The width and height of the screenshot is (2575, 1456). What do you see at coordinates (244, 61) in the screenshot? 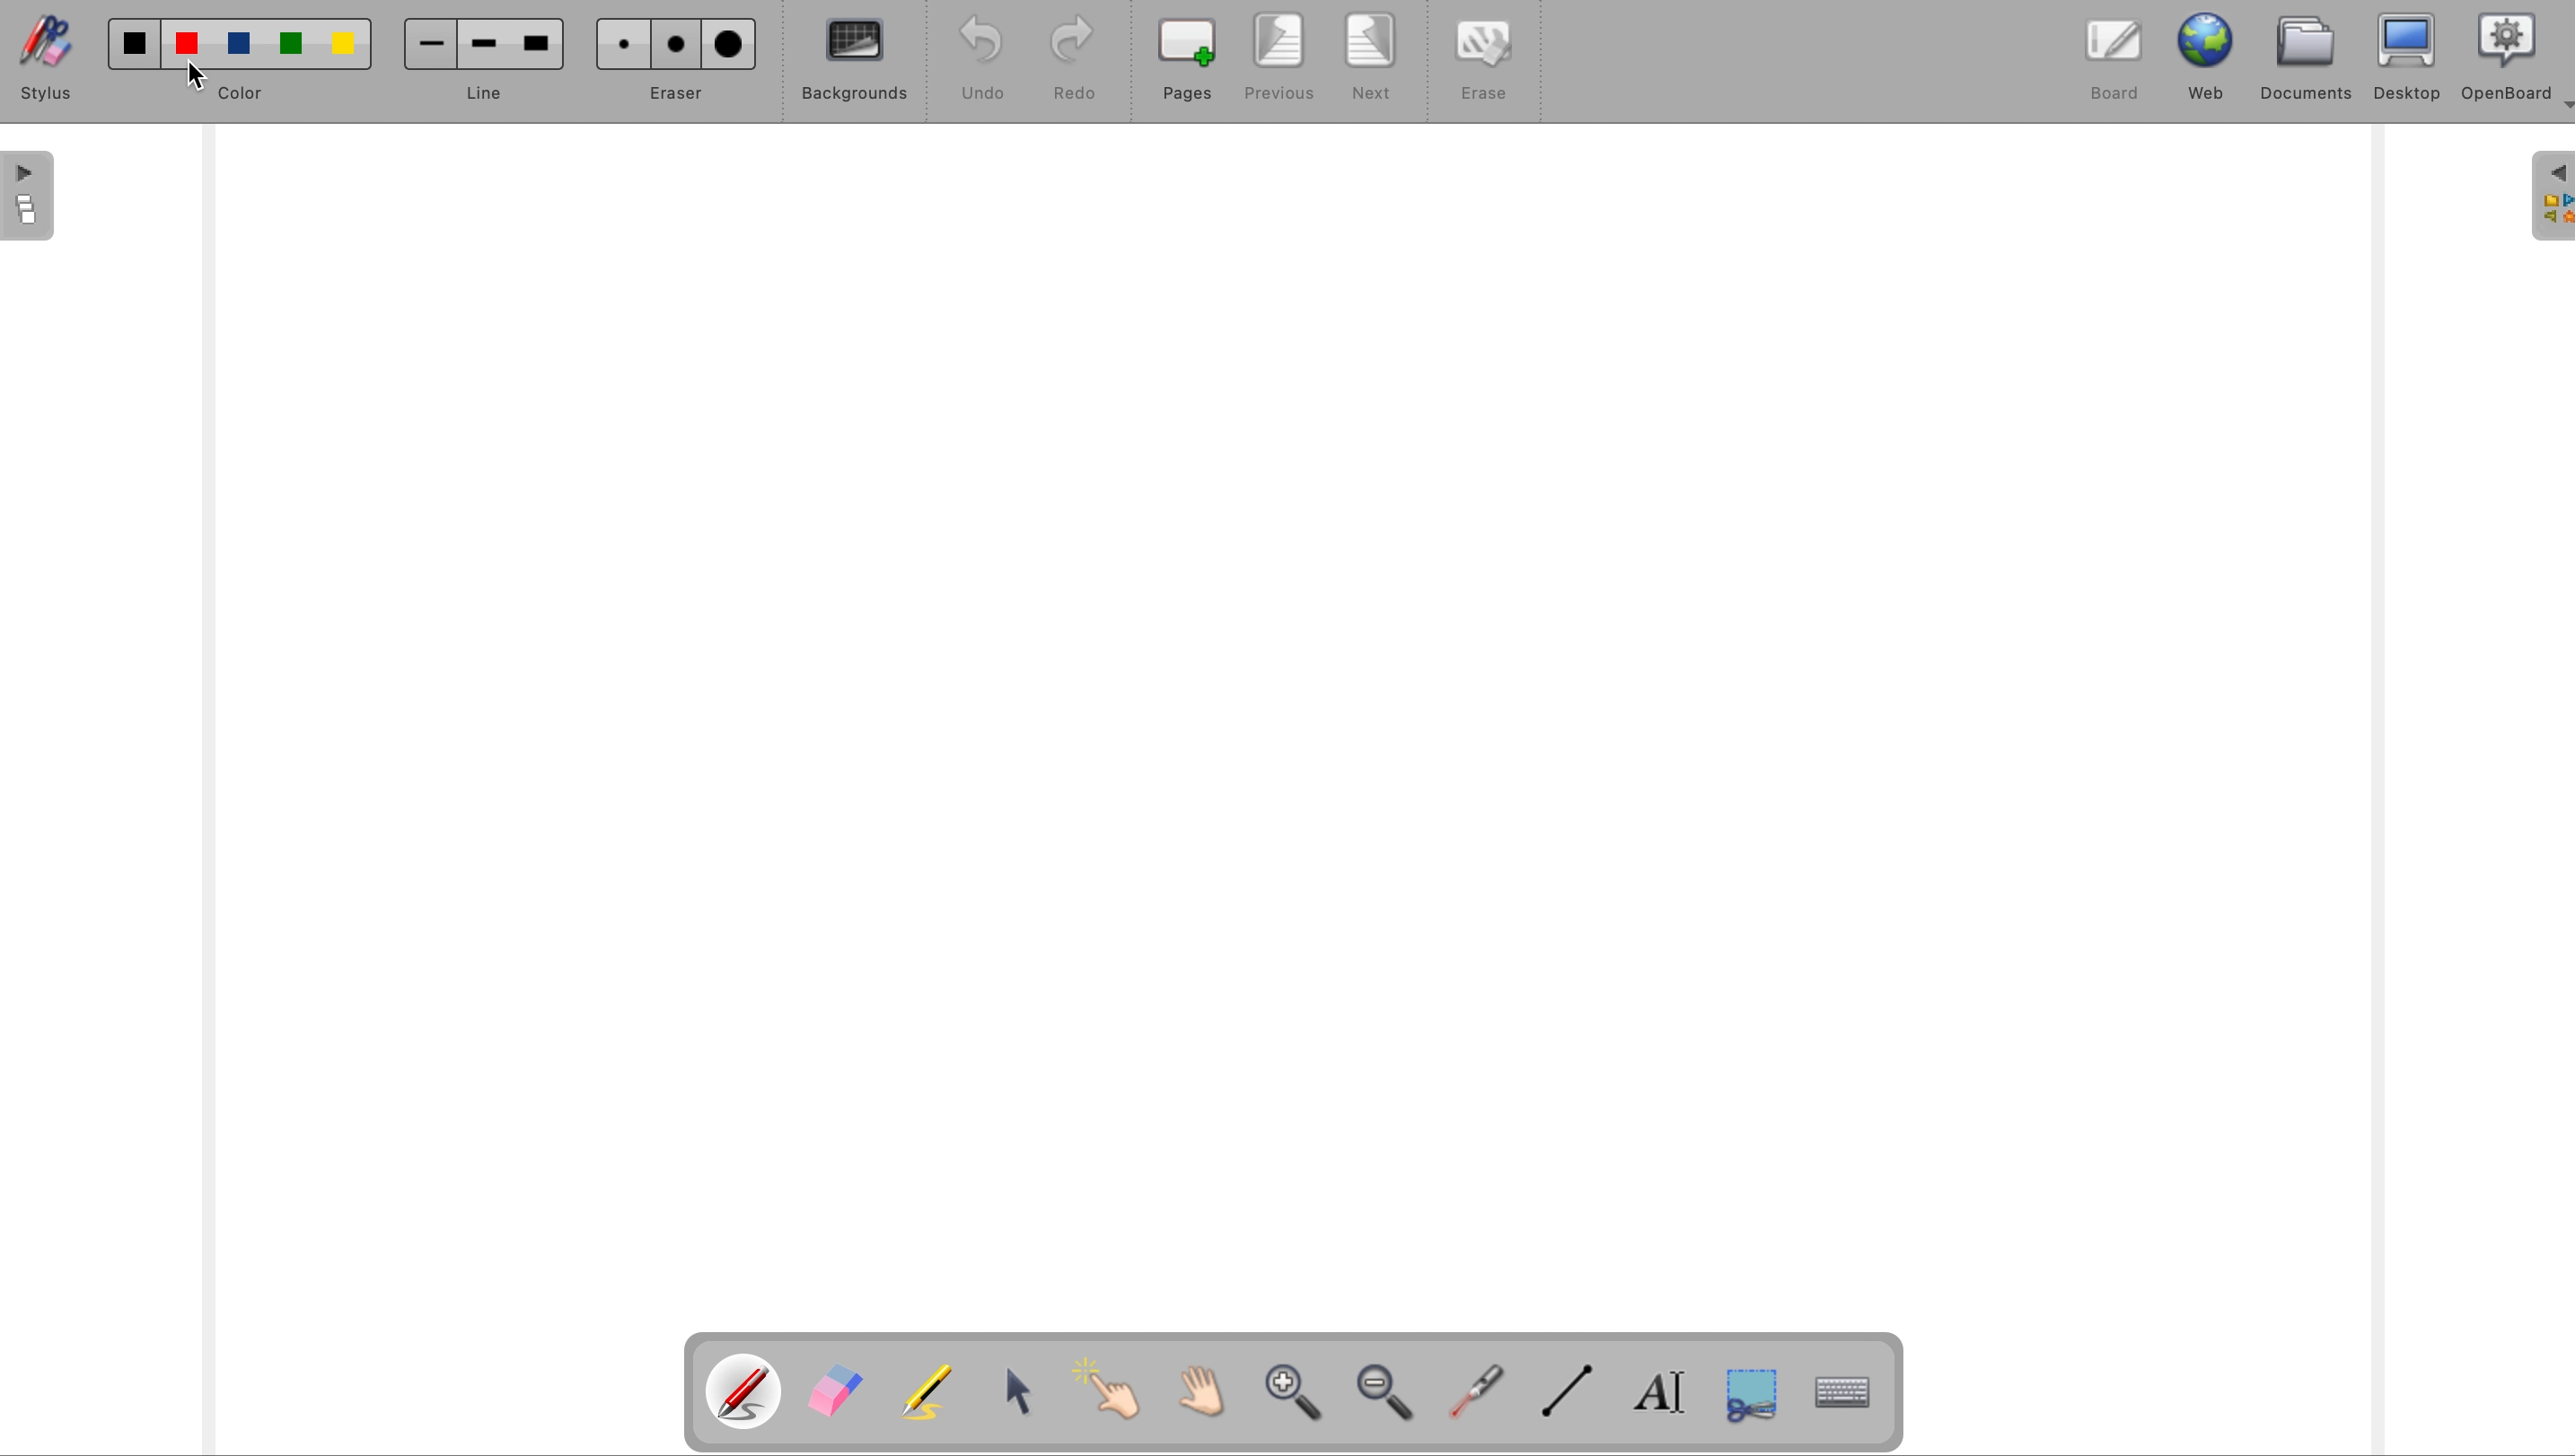
I see `color` at bounding box center [244, 61].